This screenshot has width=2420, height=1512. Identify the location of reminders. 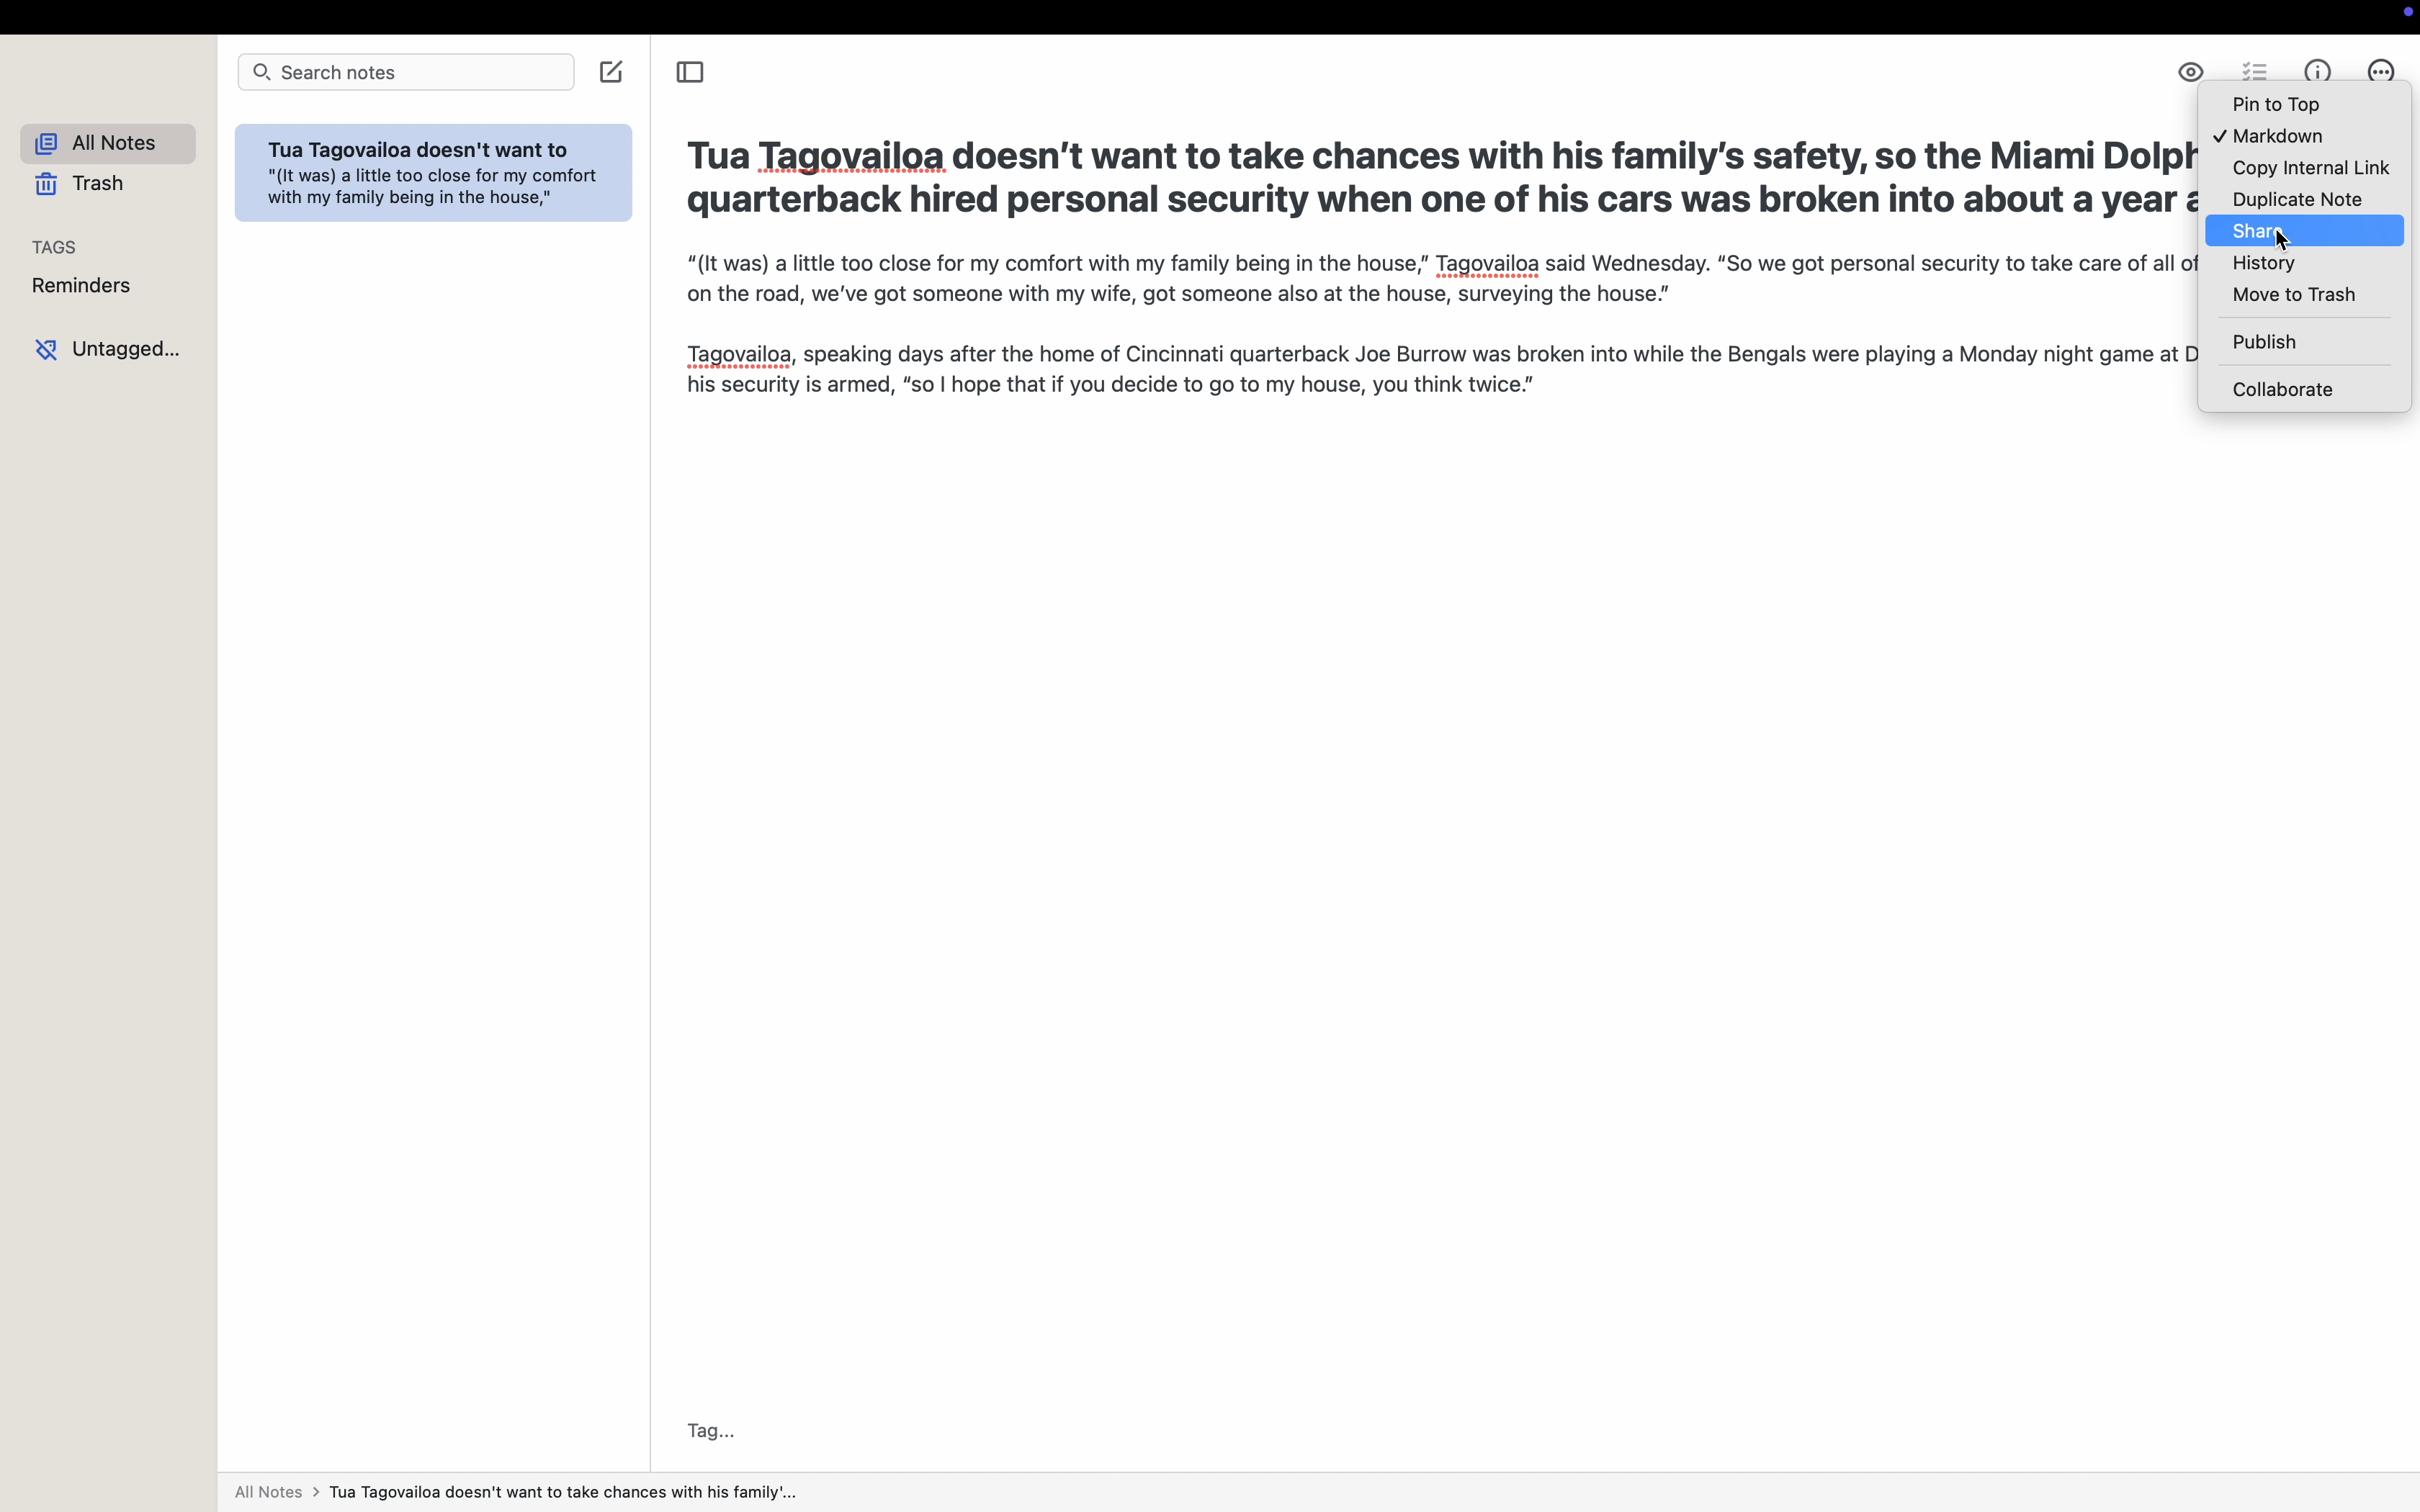
(82, 285).